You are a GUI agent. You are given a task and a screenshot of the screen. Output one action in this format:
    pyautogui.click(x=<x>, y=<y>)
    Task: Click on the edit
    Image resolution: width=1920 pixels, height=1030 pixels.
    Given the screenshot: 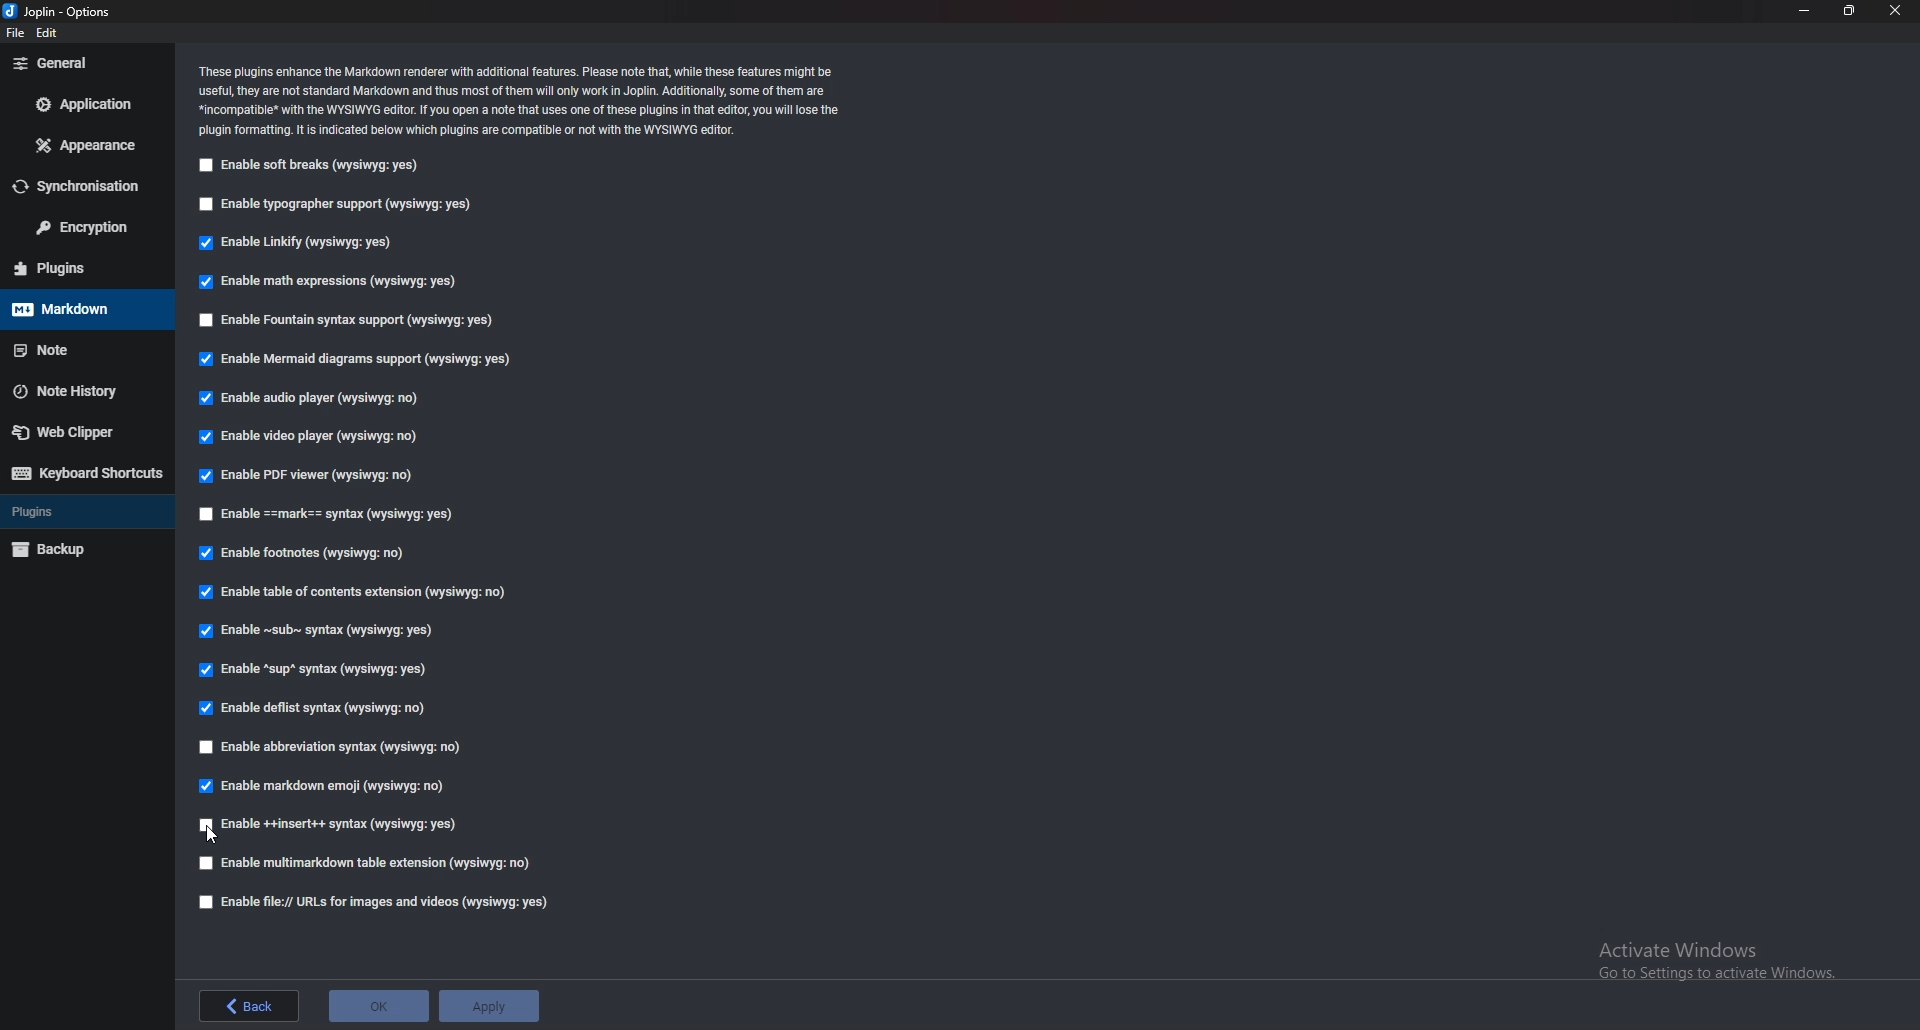 What is the action you would take?
    pyautogui.click(x=51, y=35)
    